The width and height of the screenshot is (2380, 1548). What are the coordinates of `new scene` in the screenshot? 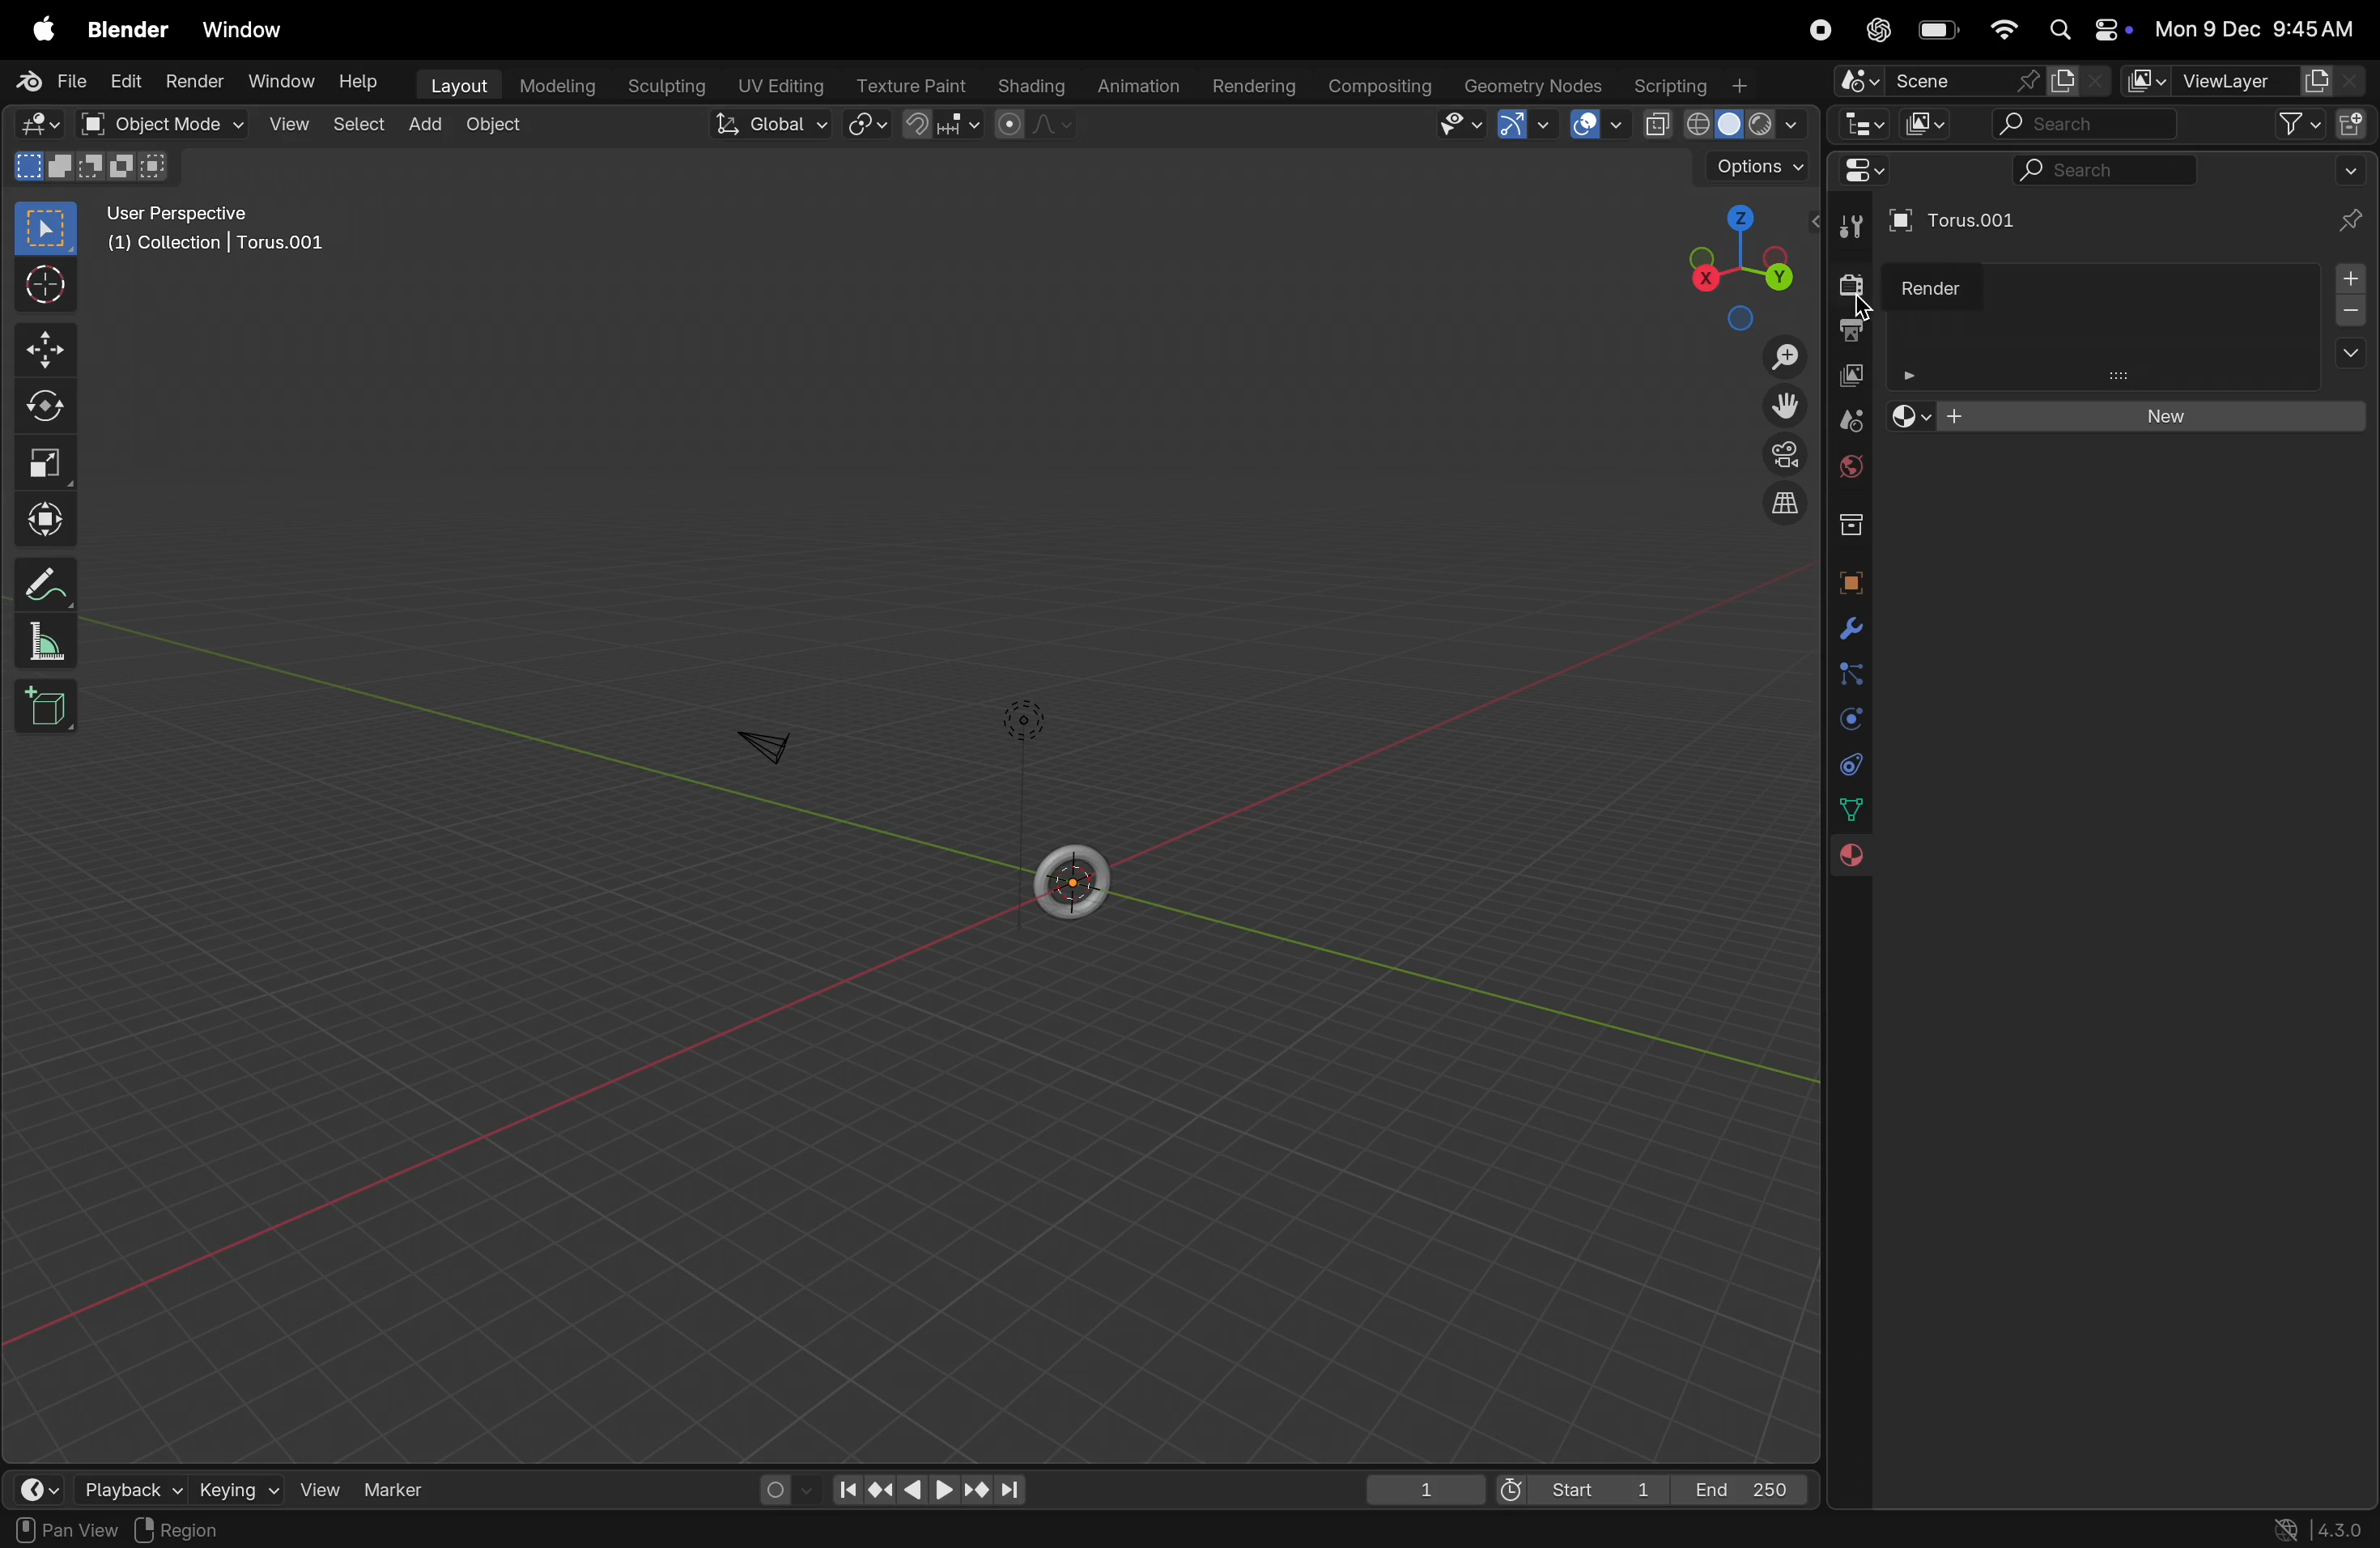 It's located at (2077, 80).